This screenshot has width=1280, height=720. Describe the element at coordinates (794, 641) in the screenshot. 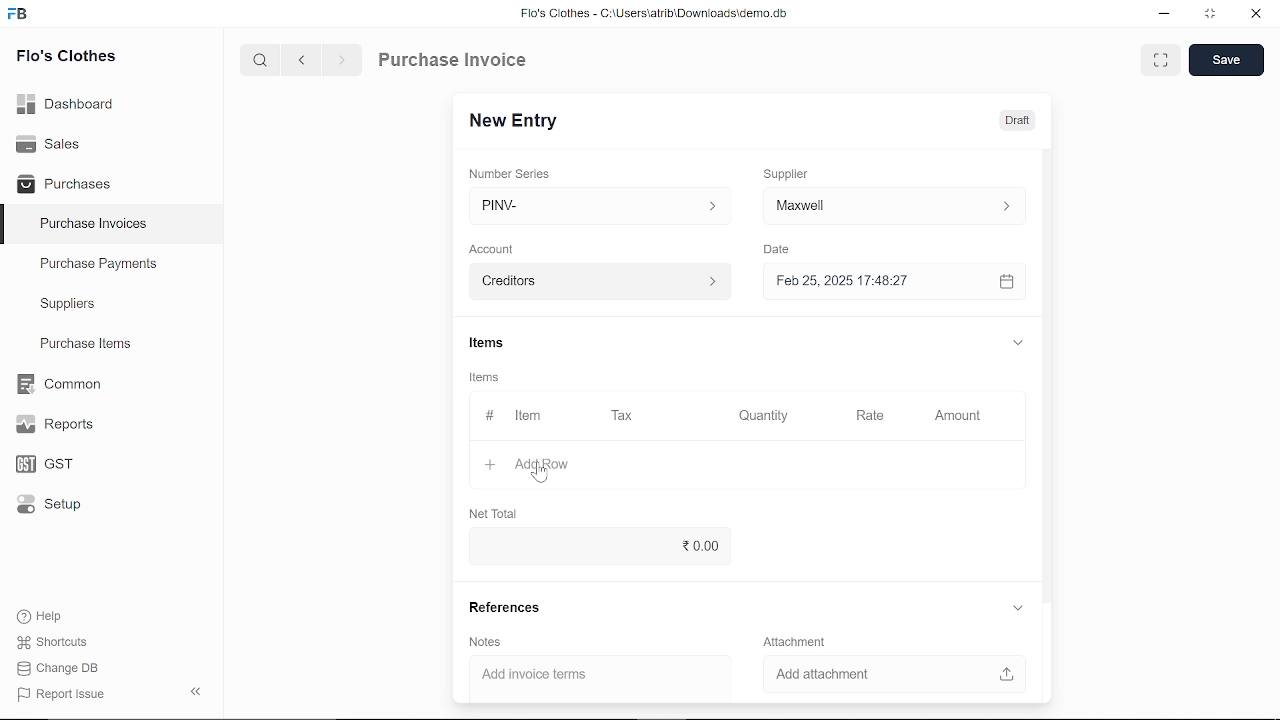

I see `‘Attachment` at that location.